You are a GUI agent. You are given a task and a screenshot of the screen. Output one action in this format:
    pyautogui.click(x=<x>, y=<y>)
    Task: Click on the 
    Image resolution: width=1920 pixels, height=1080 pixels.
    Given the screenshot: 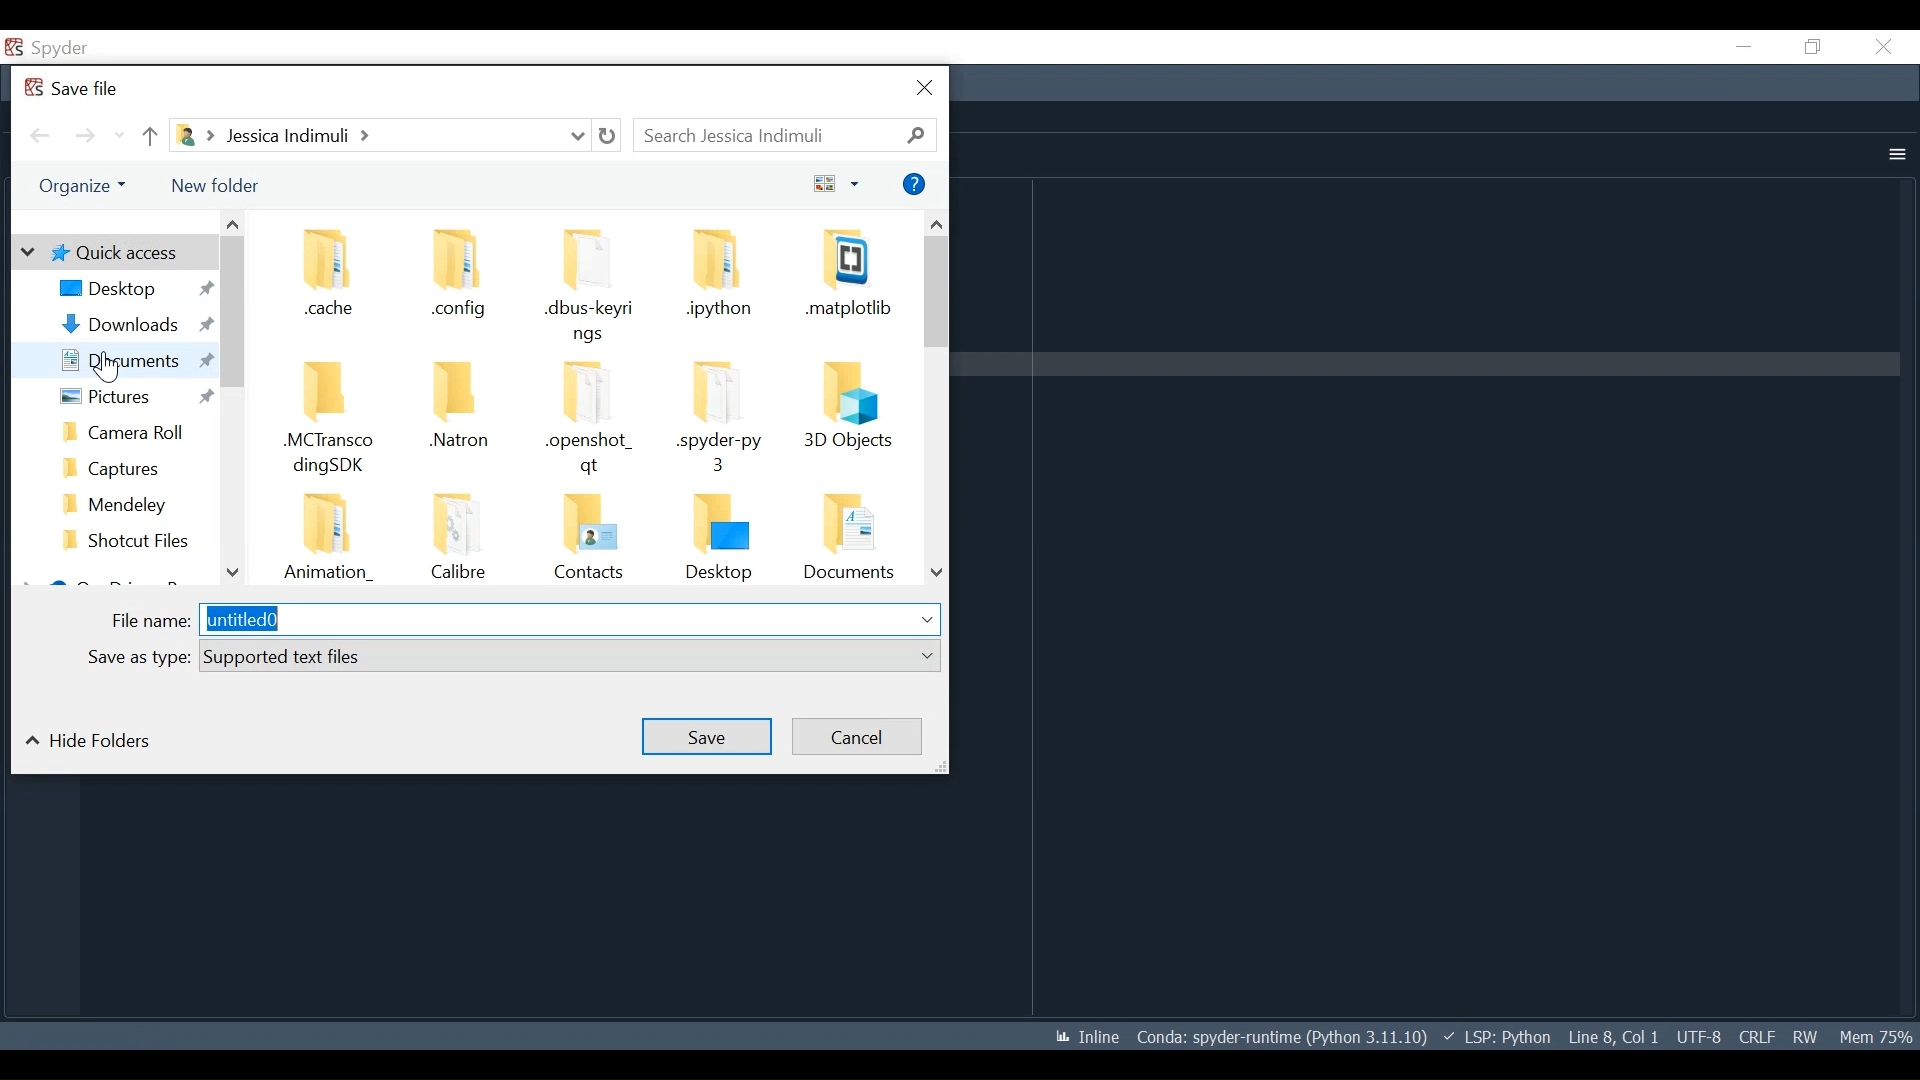 What is the action you would take?
    pyautogui.click(x=452, y=277)
    